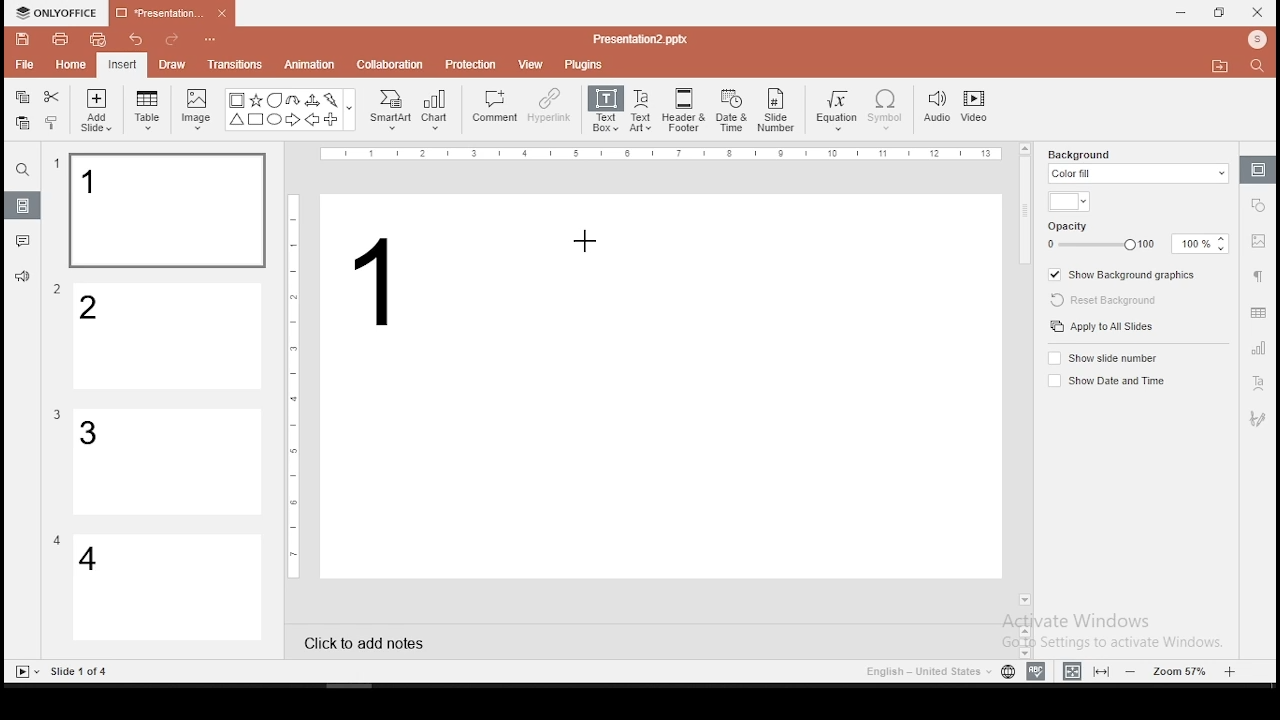 The image size is (1280, 720). I want to click on Cursor, so click(591, 242).